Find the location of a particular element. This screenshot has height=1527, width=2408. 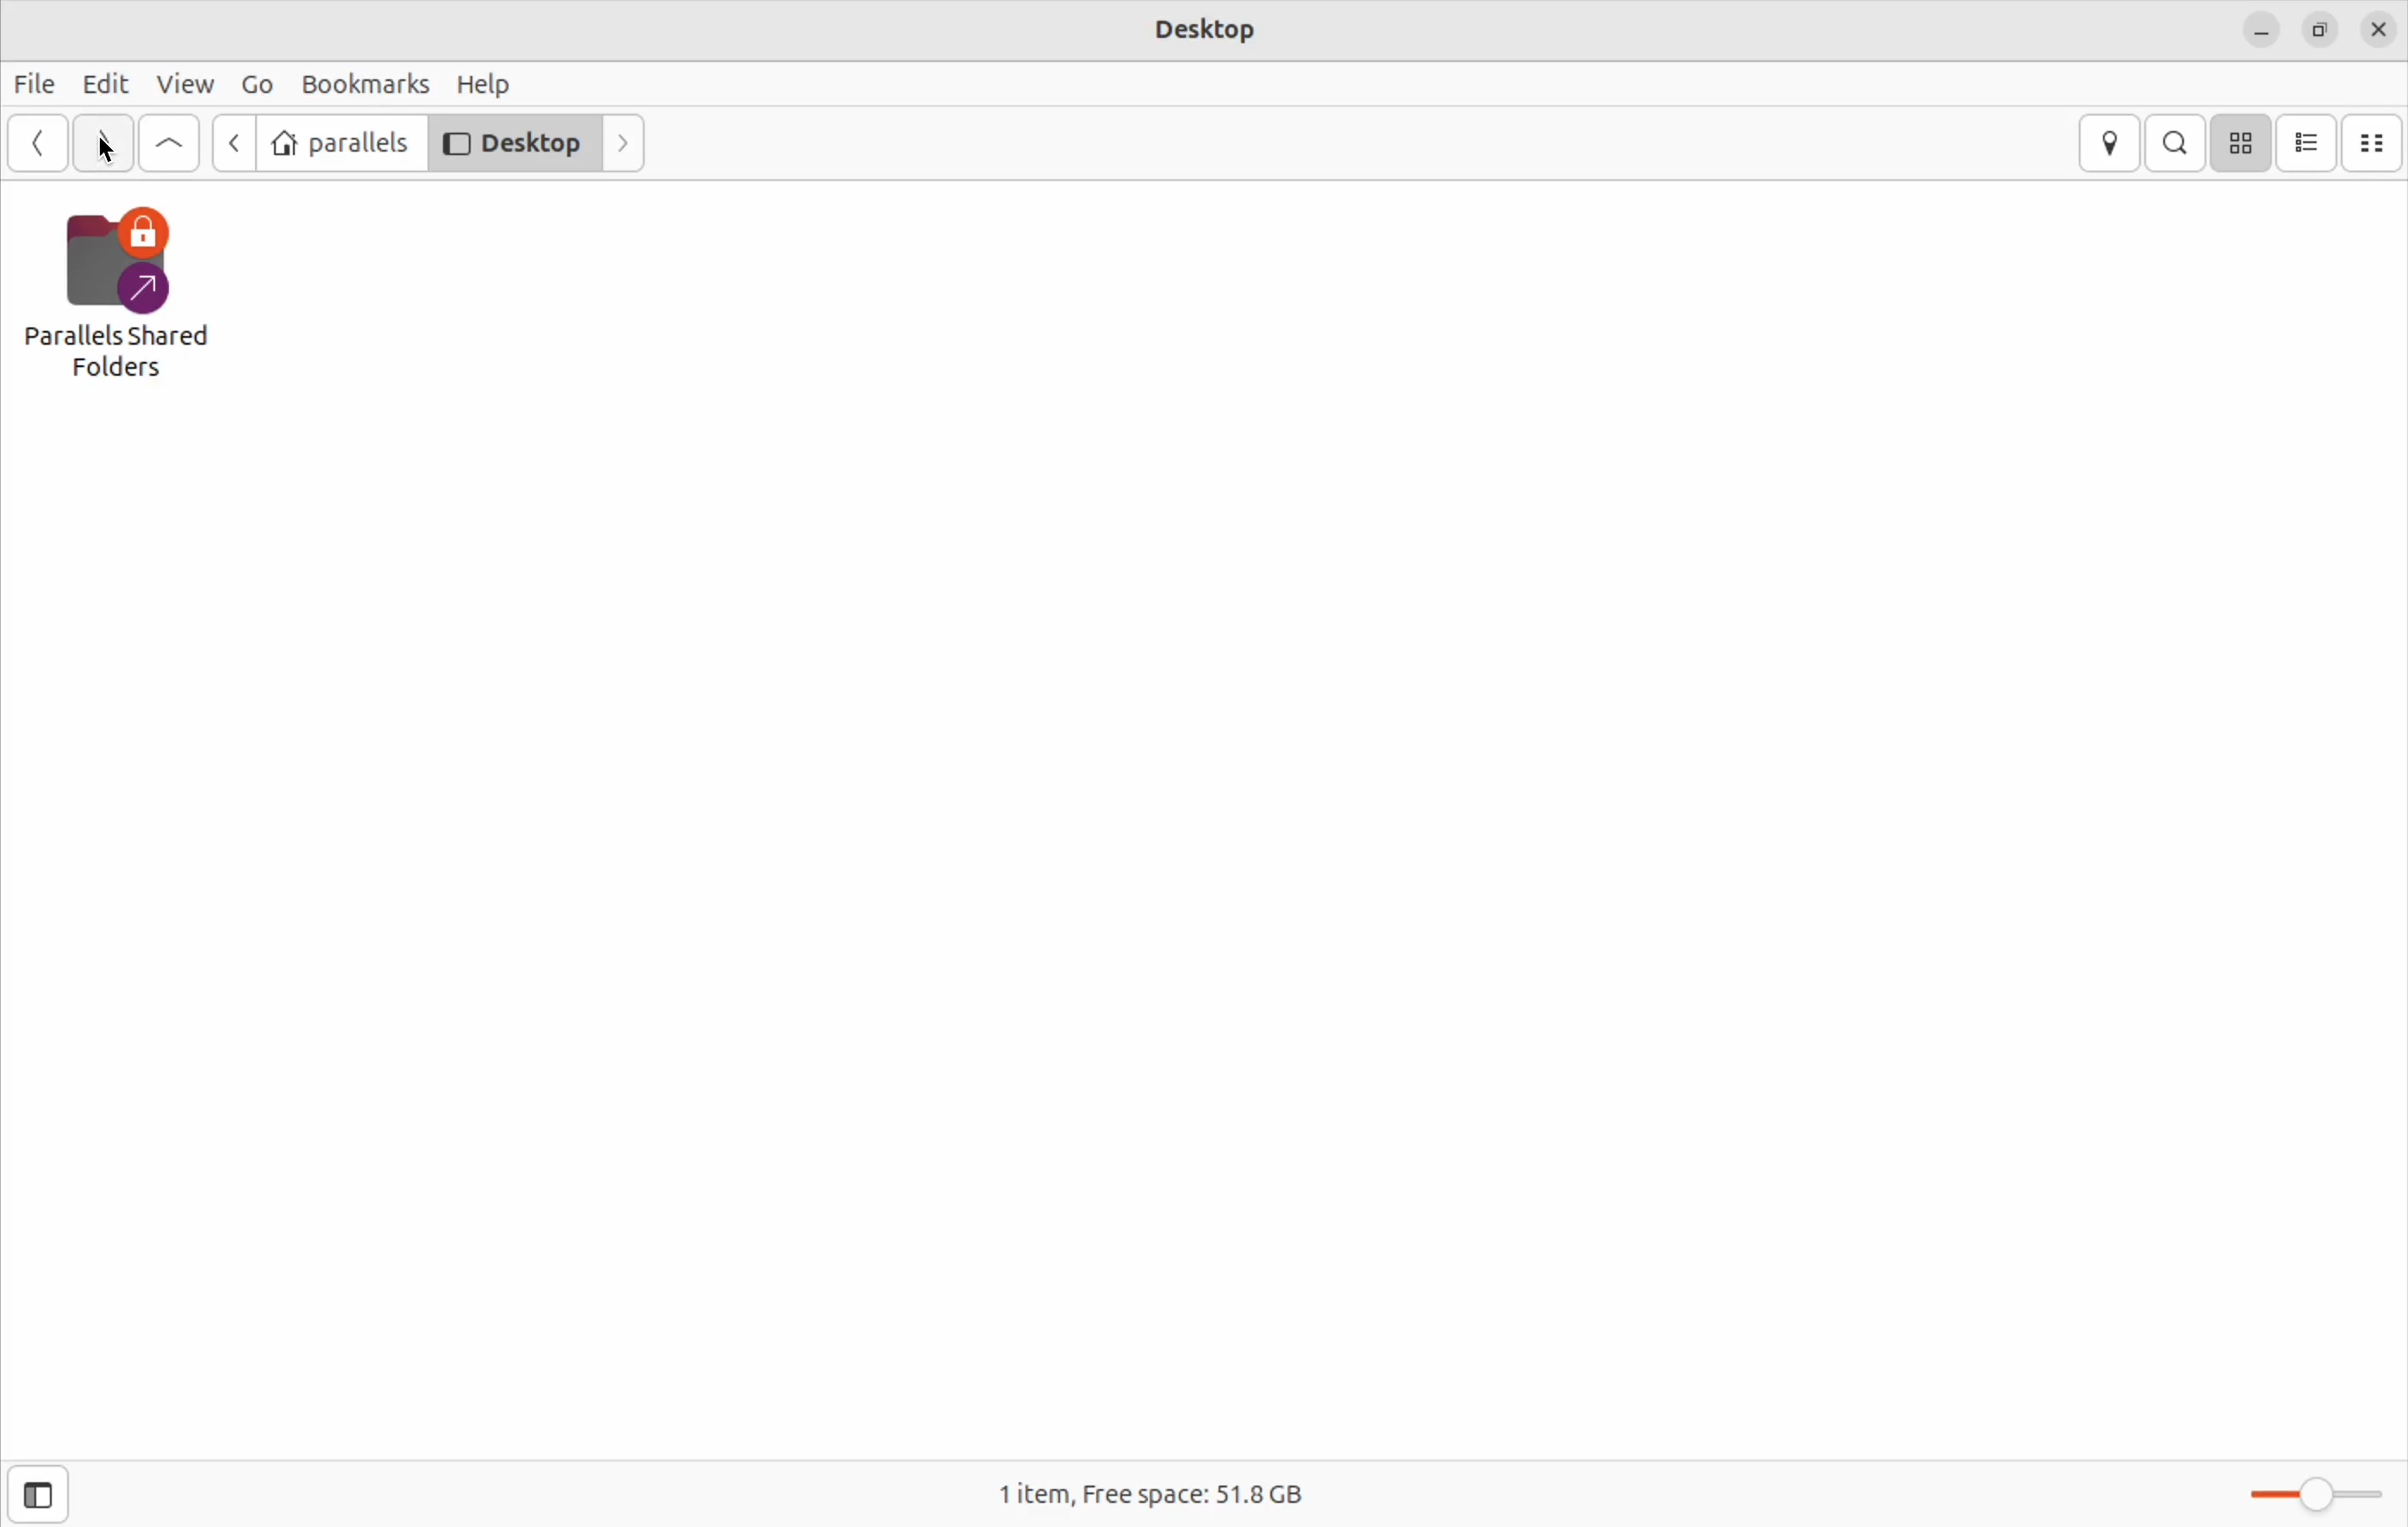

parallels is located at coordinates (339, 142).